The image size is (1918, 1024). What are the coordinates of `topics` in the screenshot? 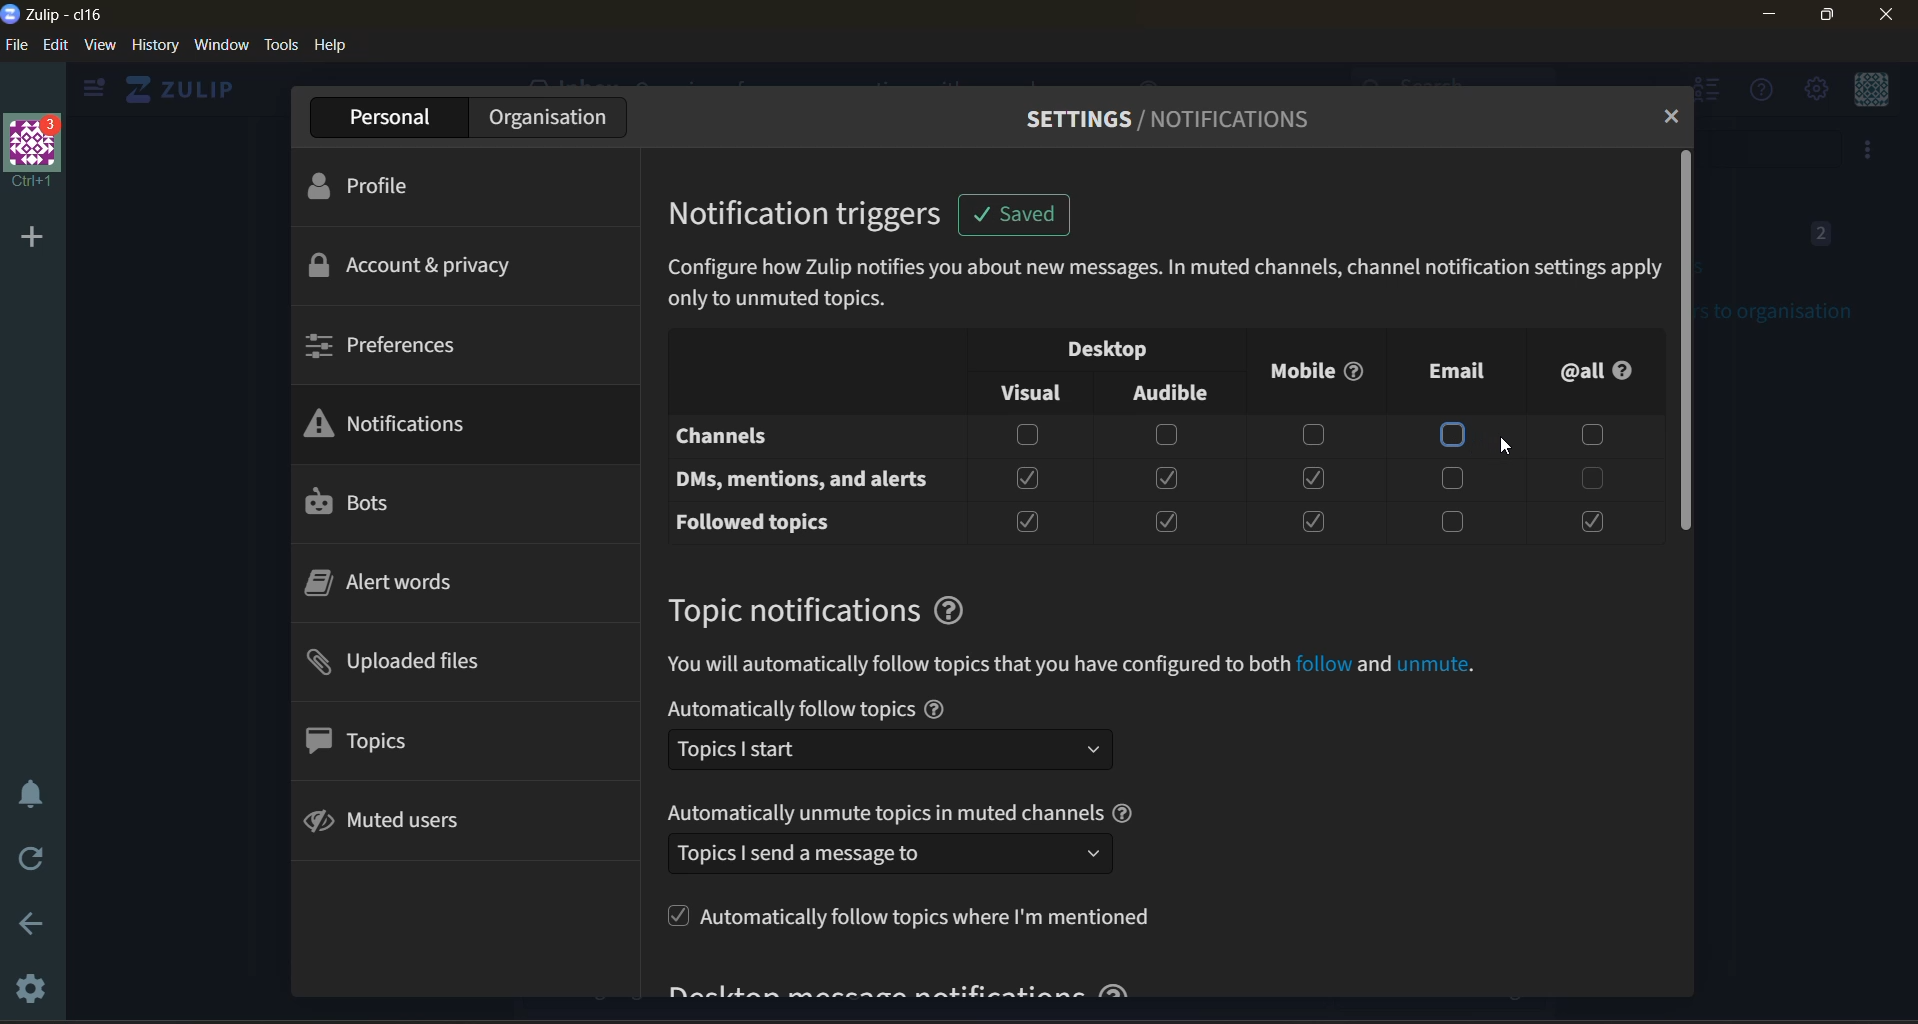 It's located at (384, 742).